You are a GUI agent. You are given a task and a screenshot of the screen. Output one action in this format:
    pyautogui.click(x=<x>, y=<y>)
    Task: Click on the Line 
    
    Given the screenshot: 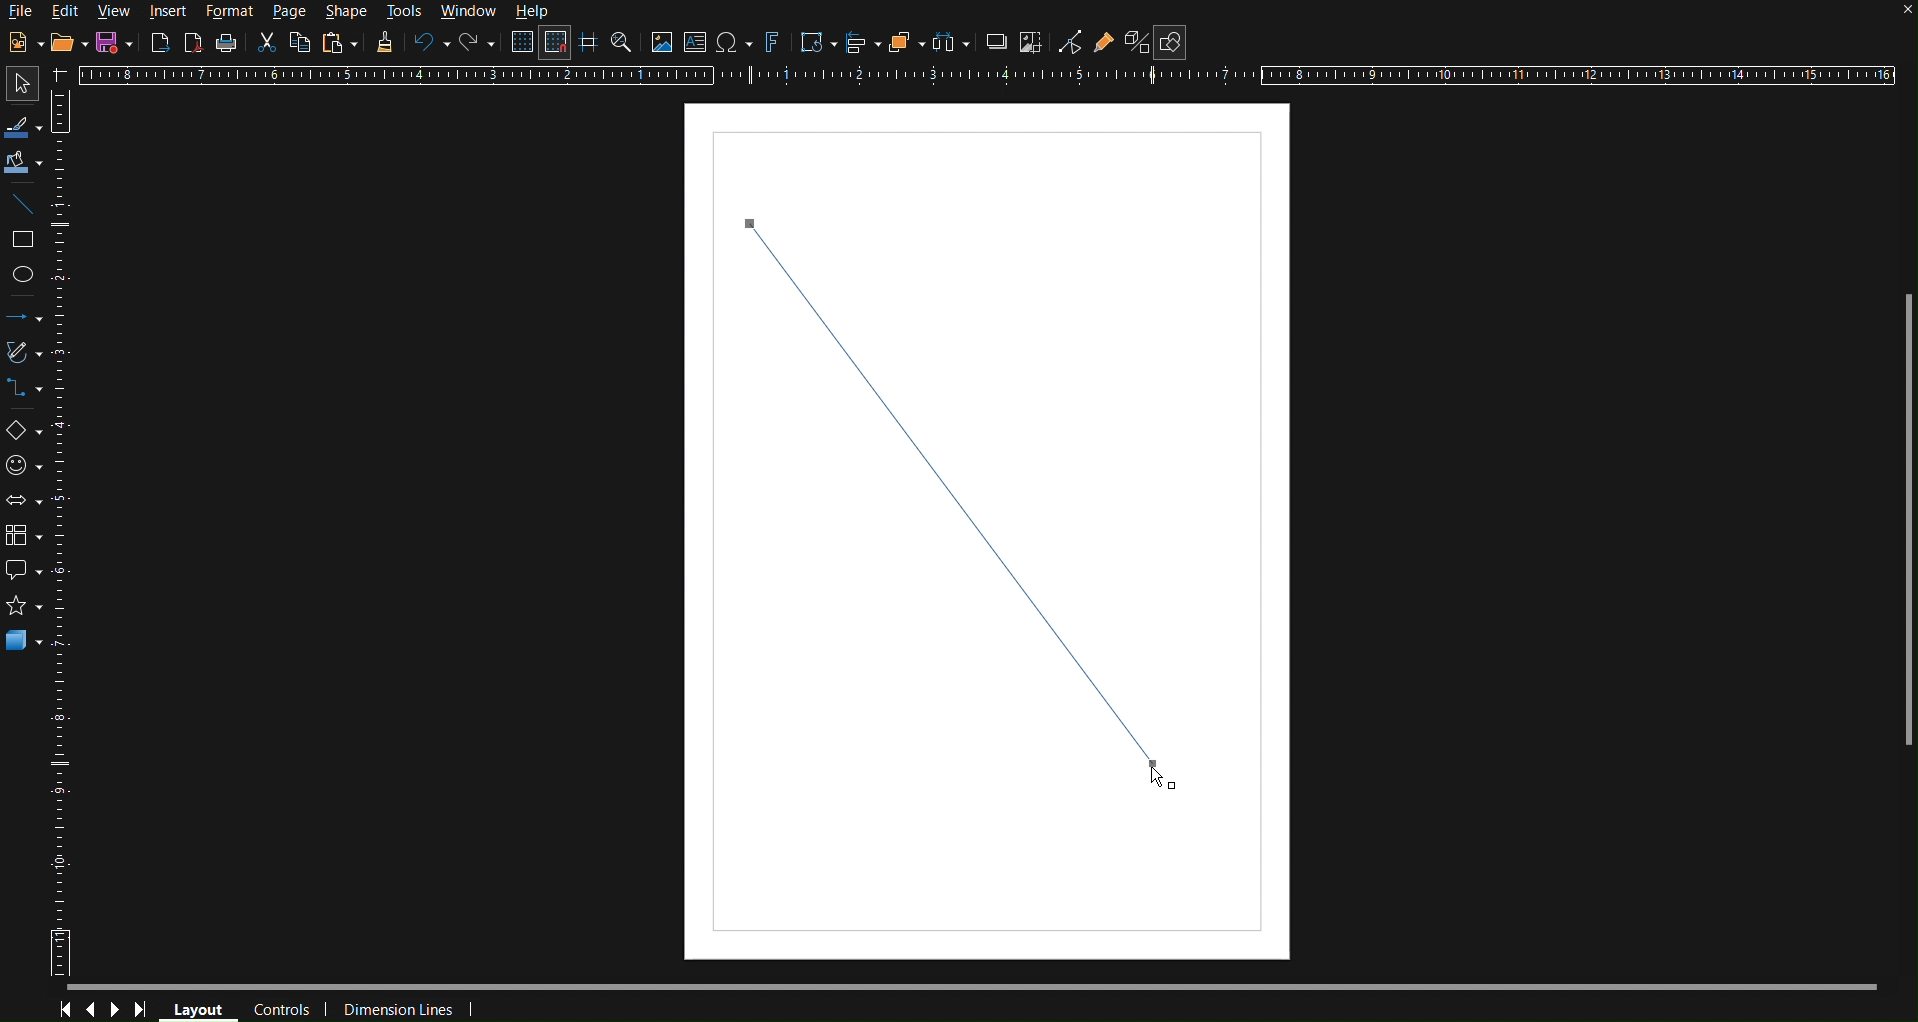 What is the action you would take?
    pyautogui.click(x=23, y=204)
    